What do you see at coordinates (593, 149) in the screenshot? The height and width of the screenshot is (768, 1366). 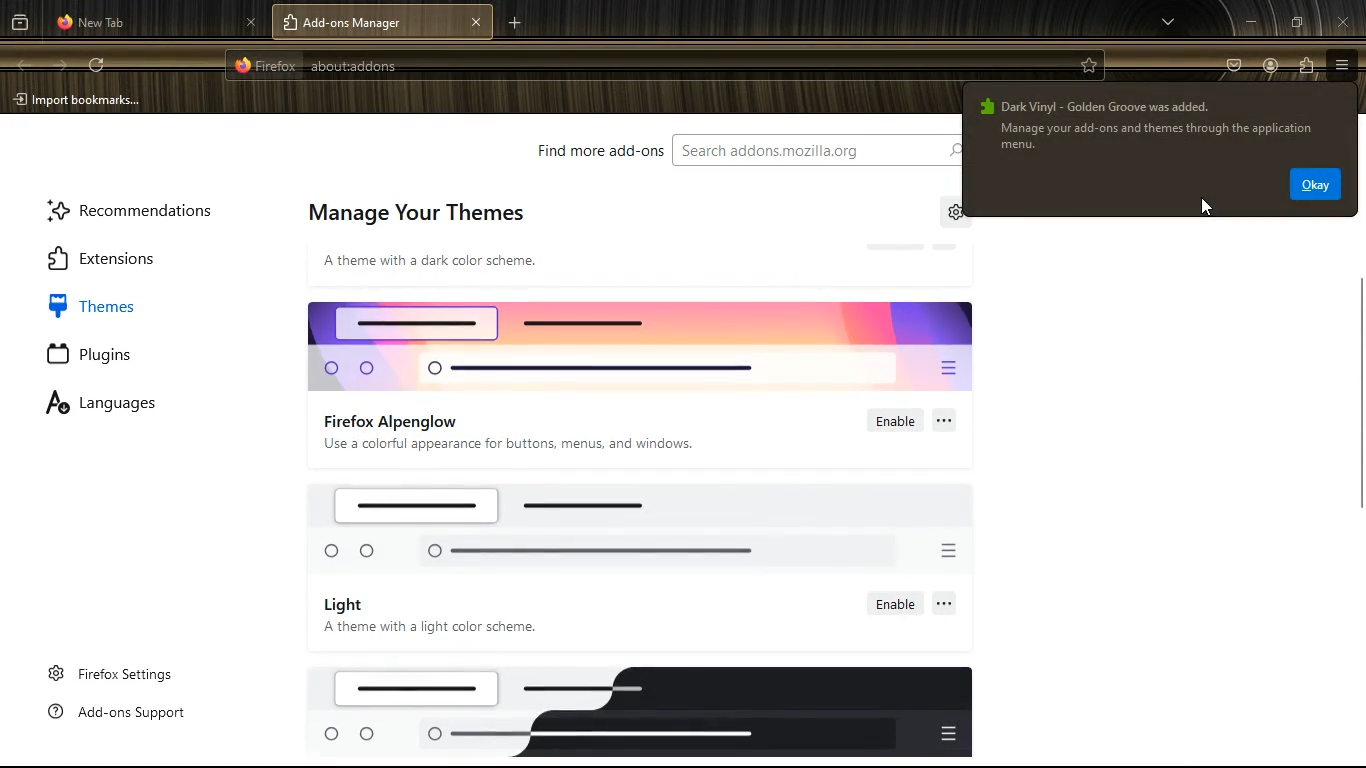 I see `find more add-ons` at bounding box center [593, 149].